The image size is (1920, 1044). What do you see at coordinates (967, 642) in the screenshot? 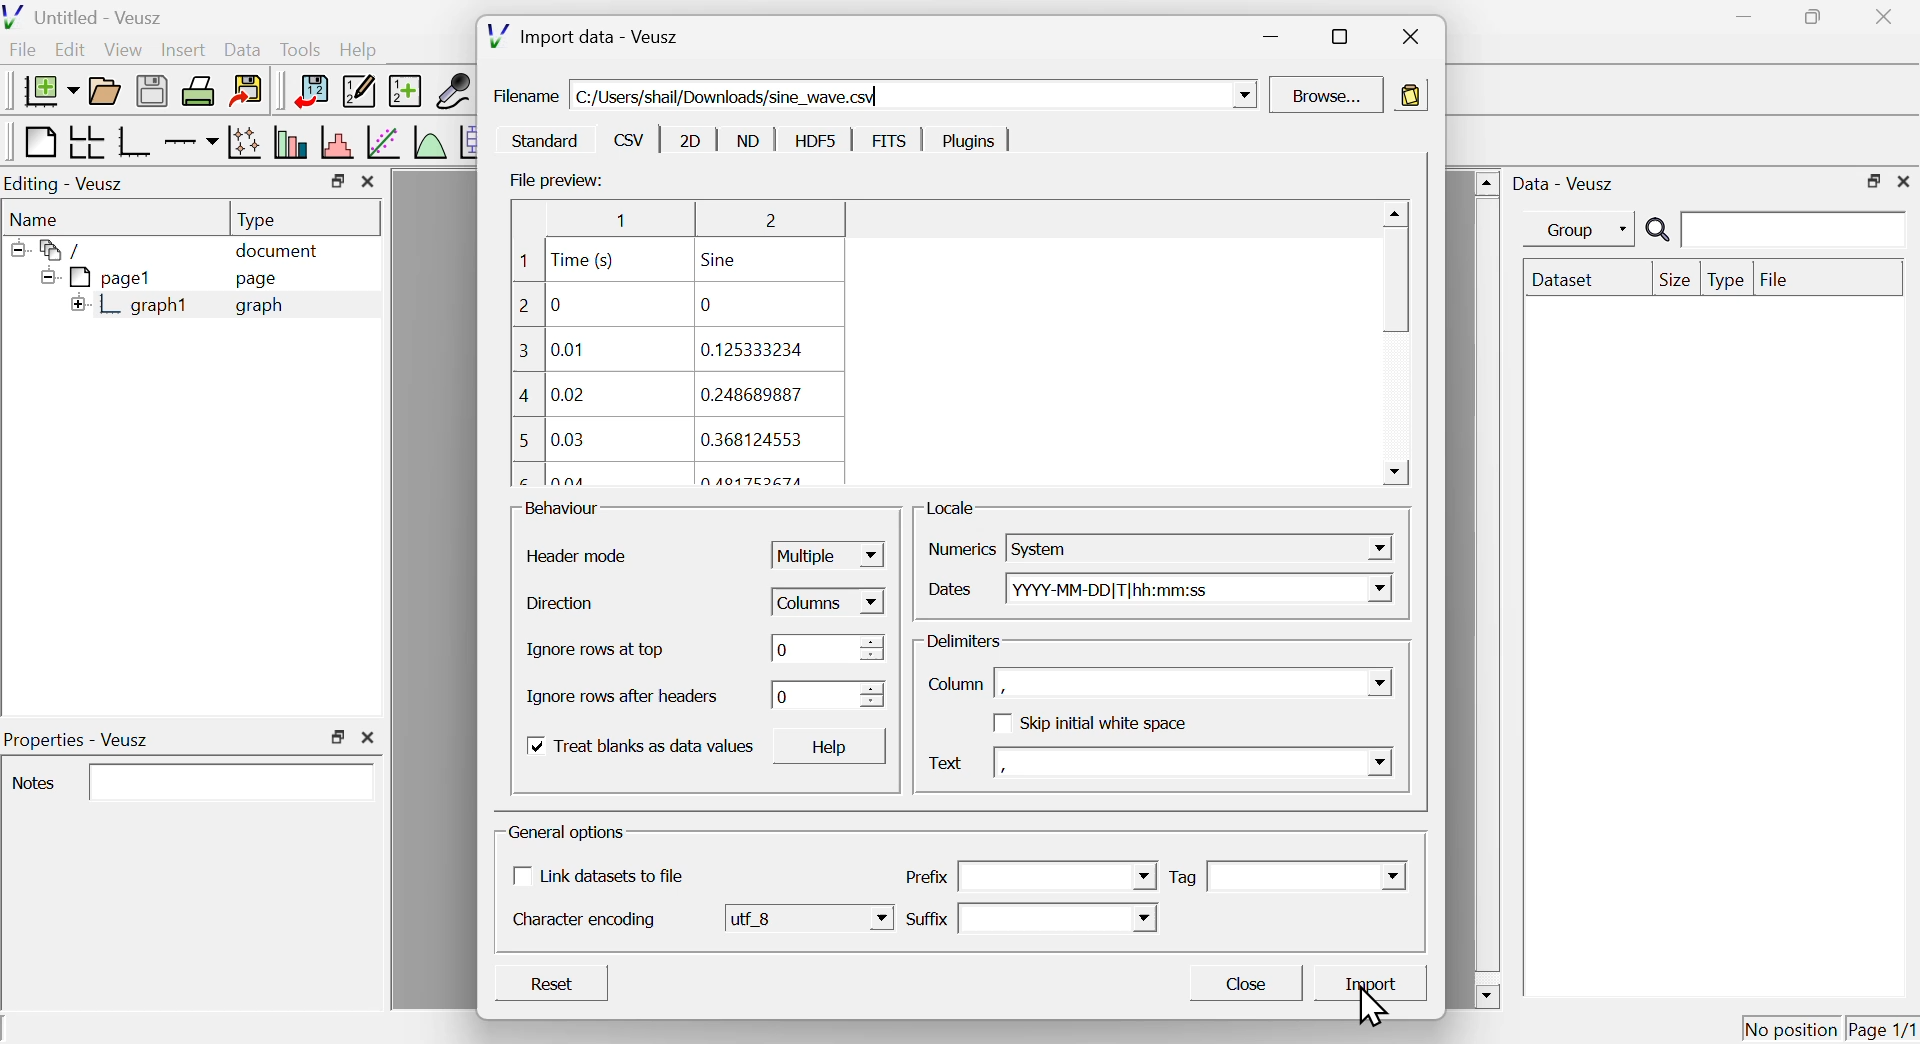
I see `Delimiters ` at bounding box center [967, 642].